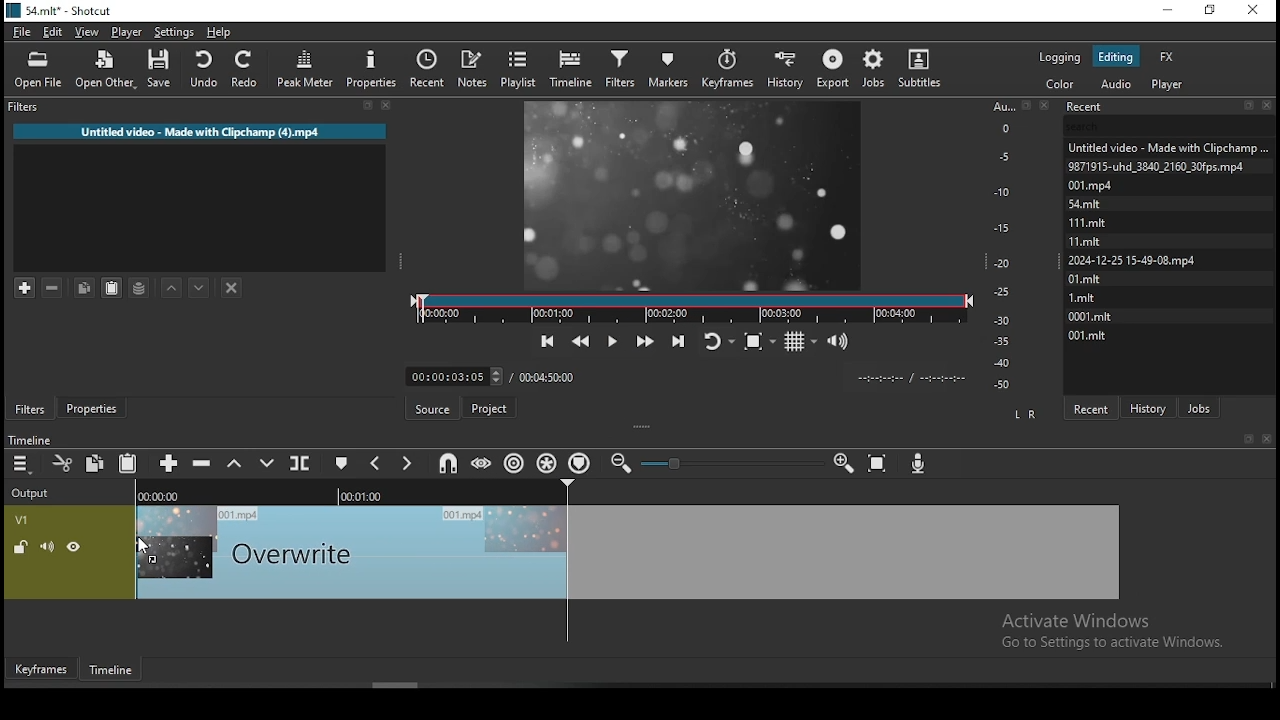  I want to click on move filter down, so click(196, 285).